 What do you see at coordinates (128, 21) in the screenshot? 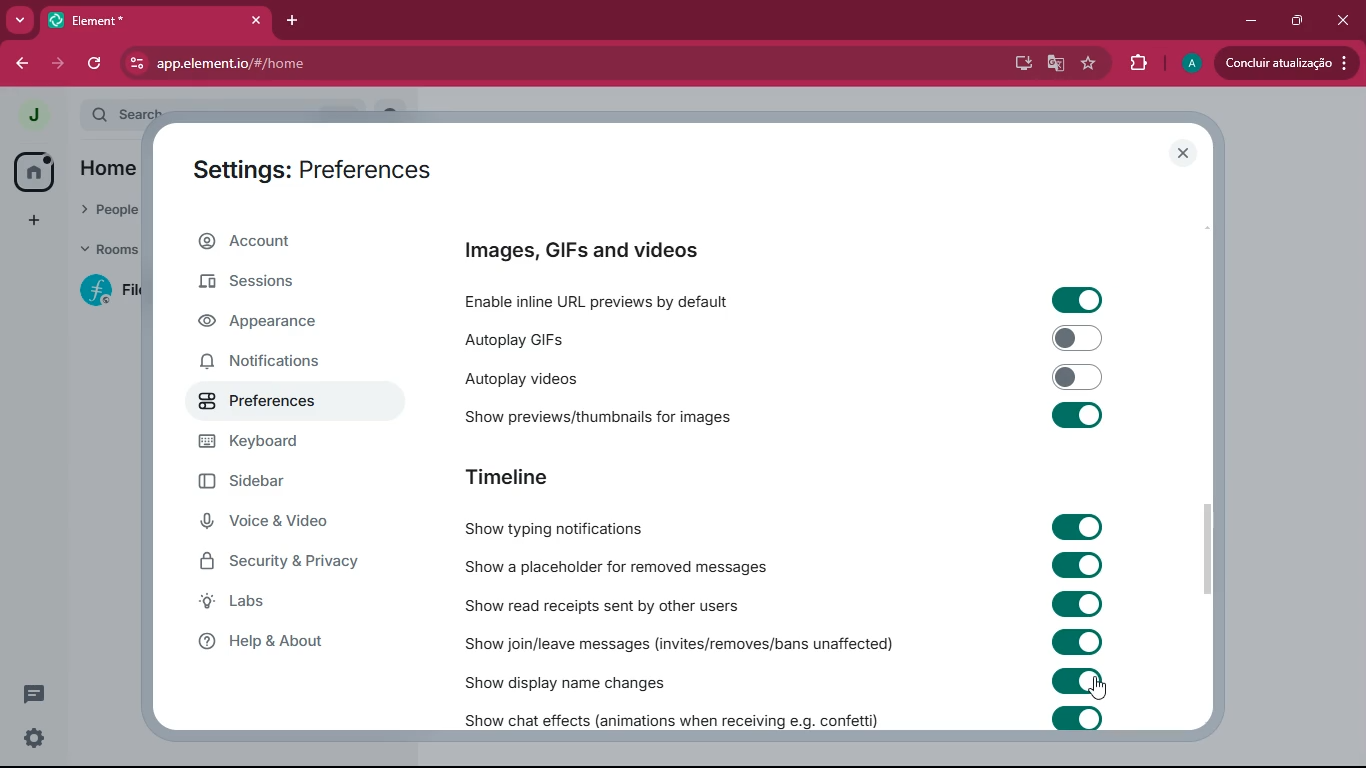
I see `tab` at bounding box center [128, 21].